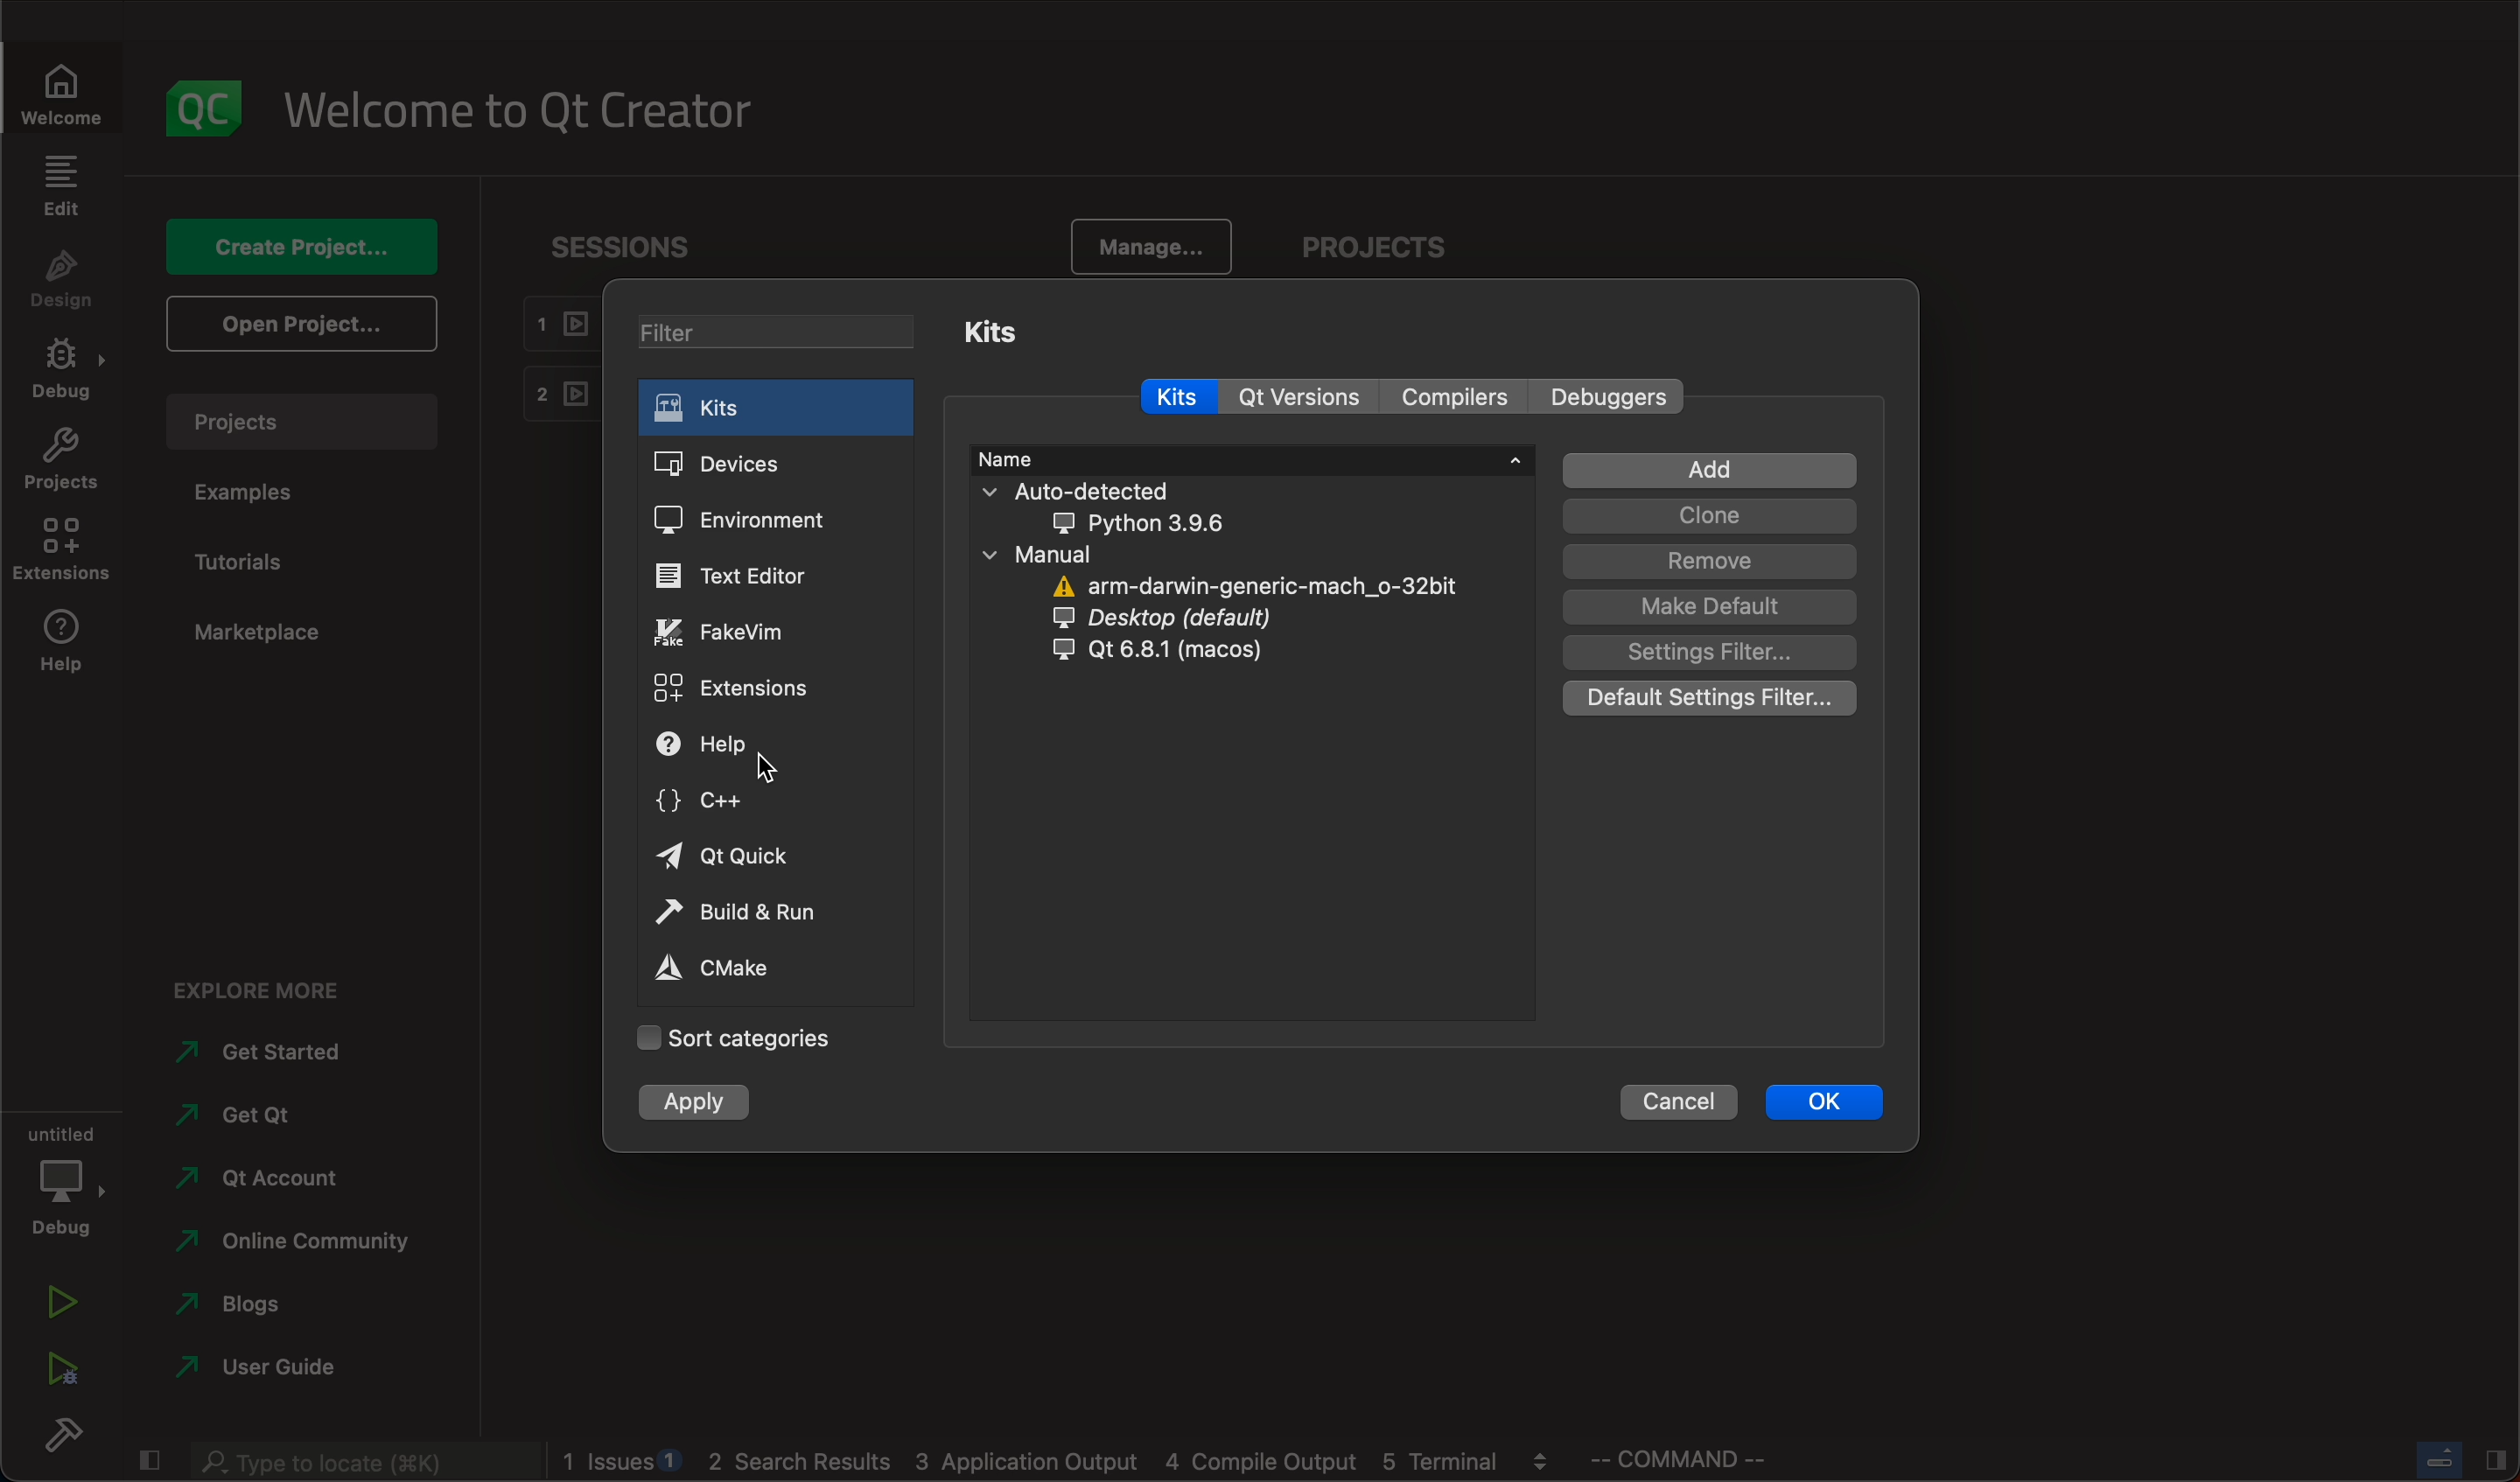  Describe the element at coordinates (265, 1181) in the screenshot. I see `account` at that location.